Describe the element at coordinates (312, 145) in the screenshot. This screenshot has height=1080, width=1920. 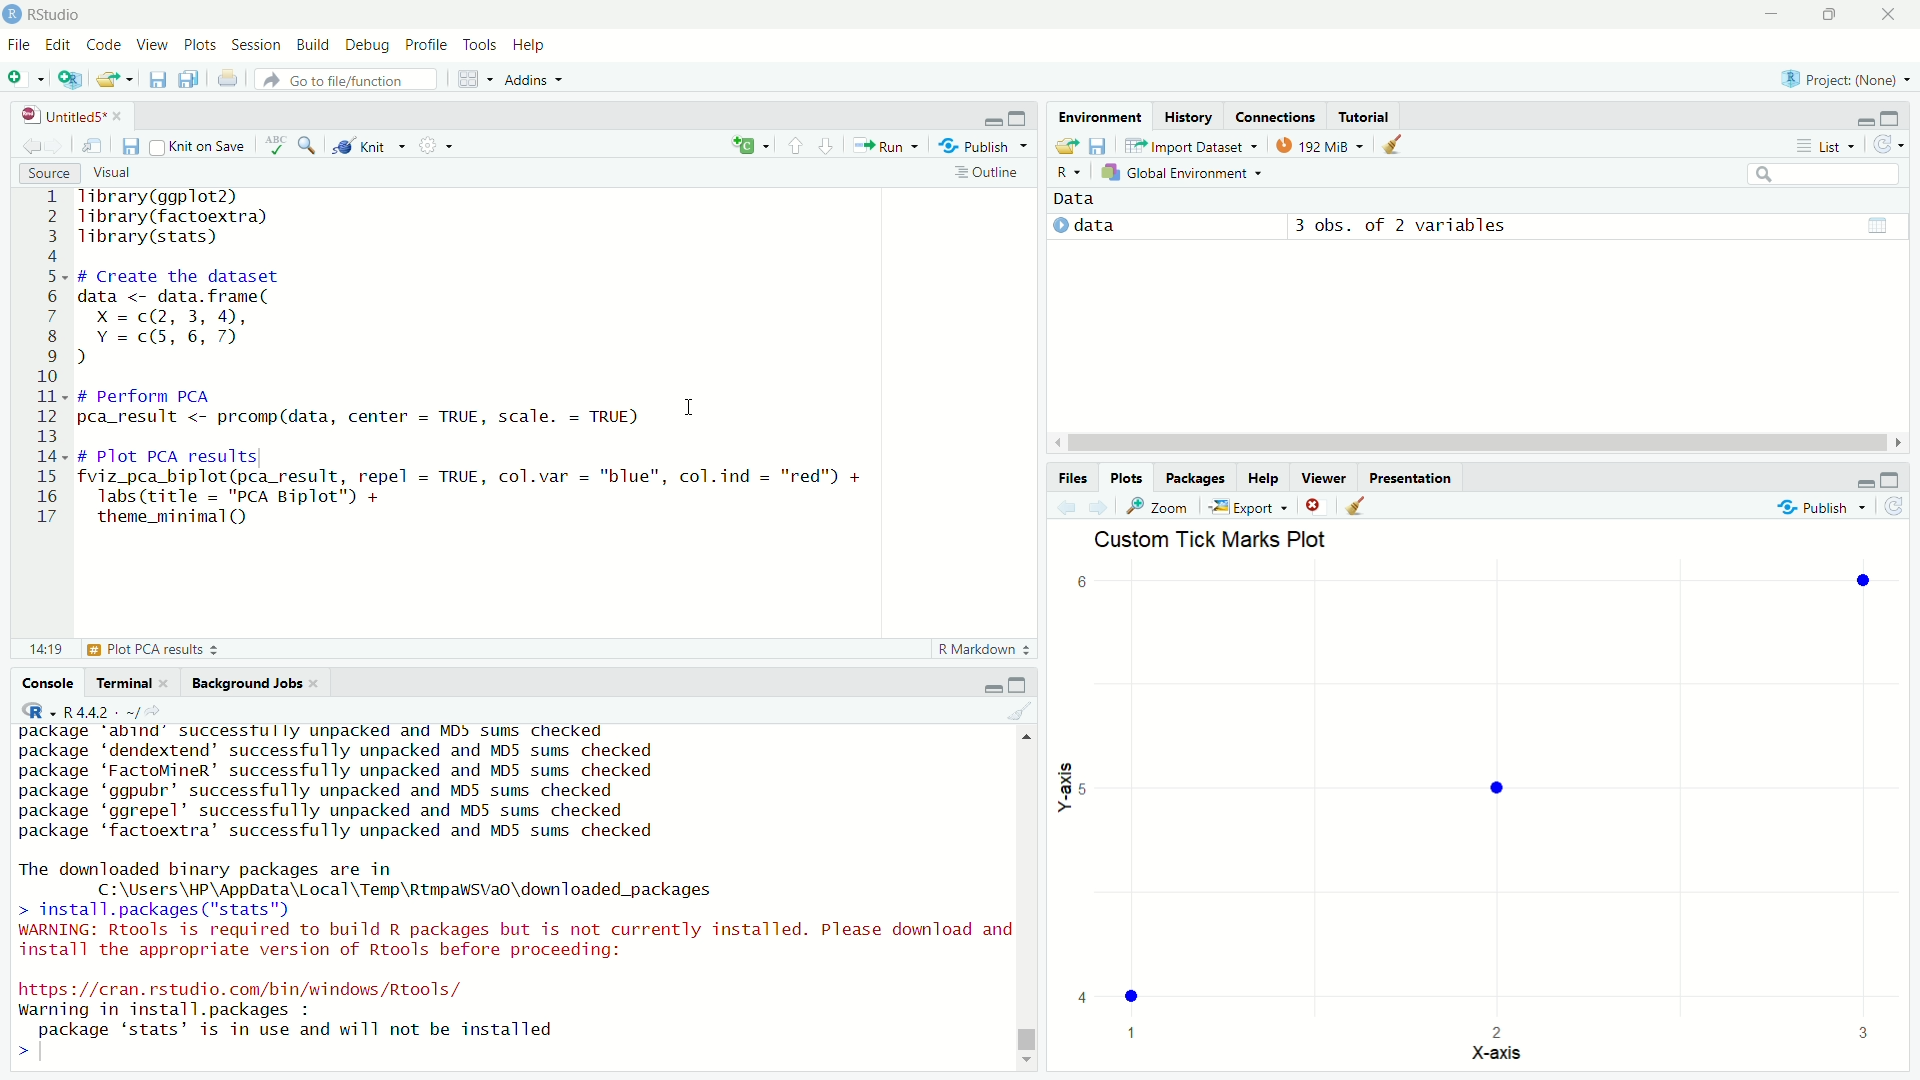
I see `find and replace` at that location.